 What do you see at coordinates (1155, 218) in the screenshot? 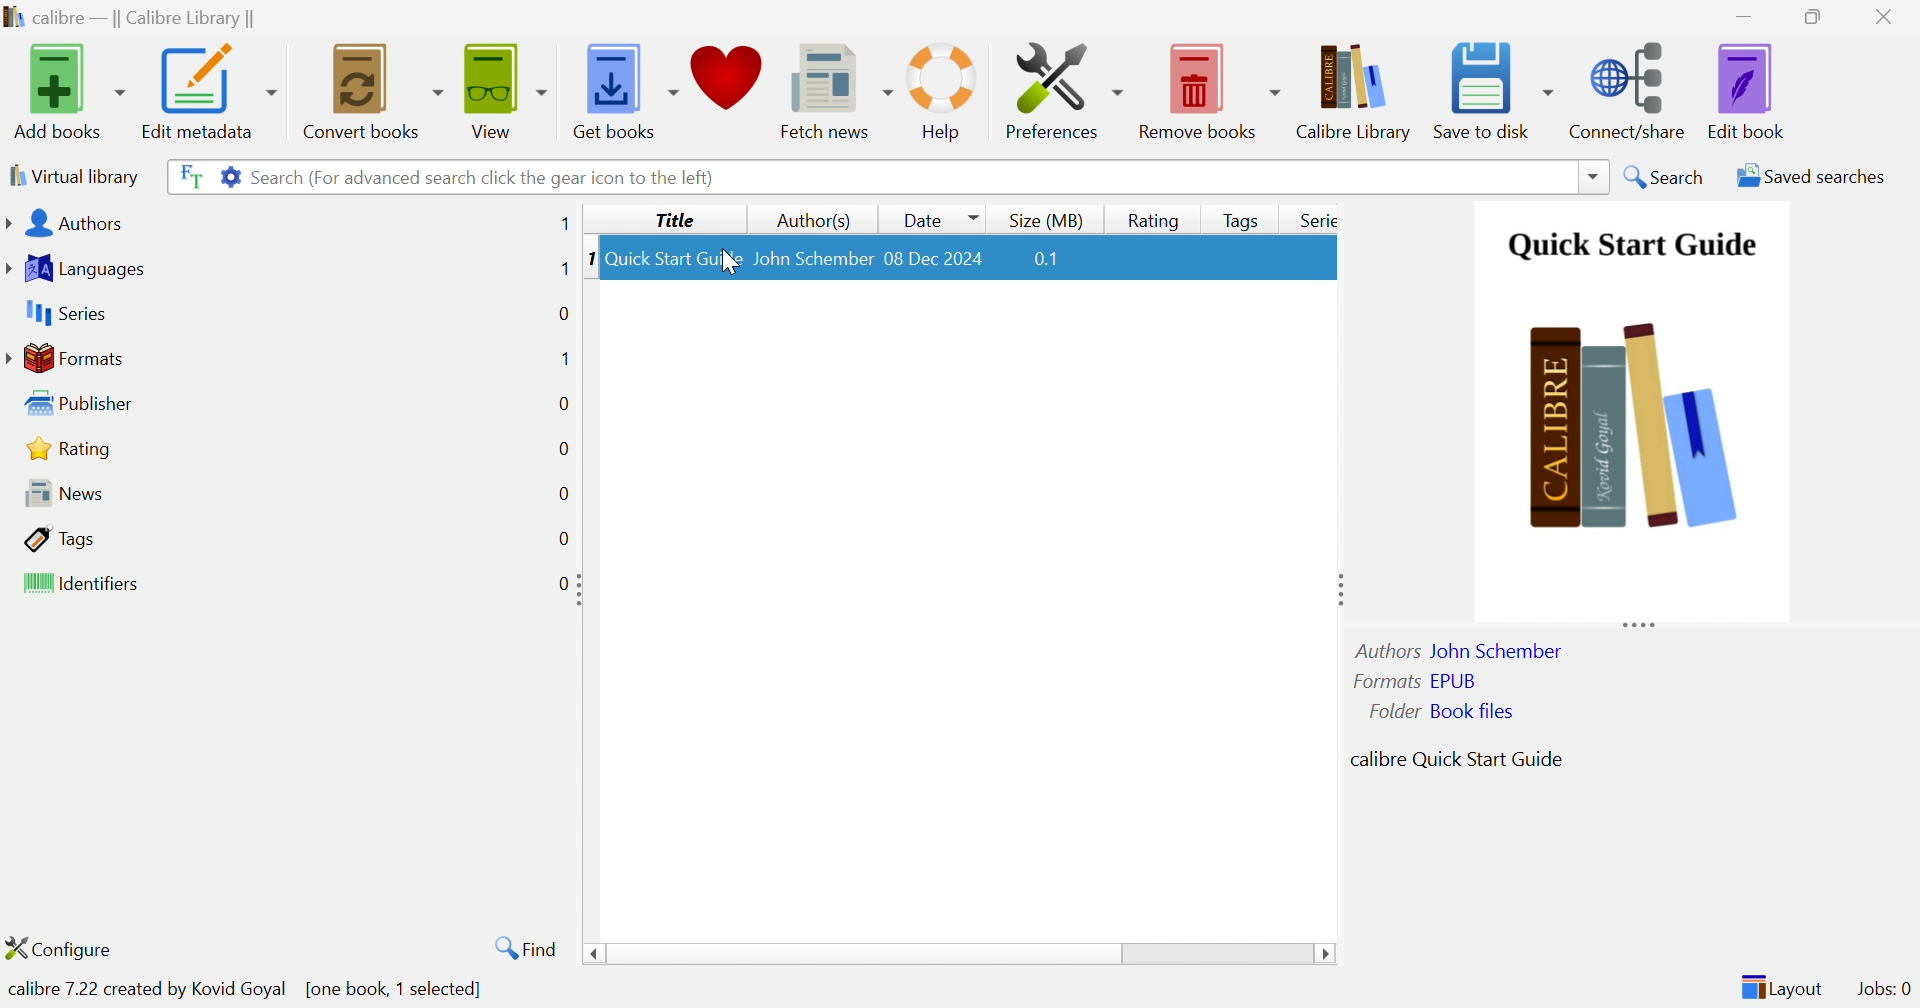
I see `` at bounding box center [1155, 218].